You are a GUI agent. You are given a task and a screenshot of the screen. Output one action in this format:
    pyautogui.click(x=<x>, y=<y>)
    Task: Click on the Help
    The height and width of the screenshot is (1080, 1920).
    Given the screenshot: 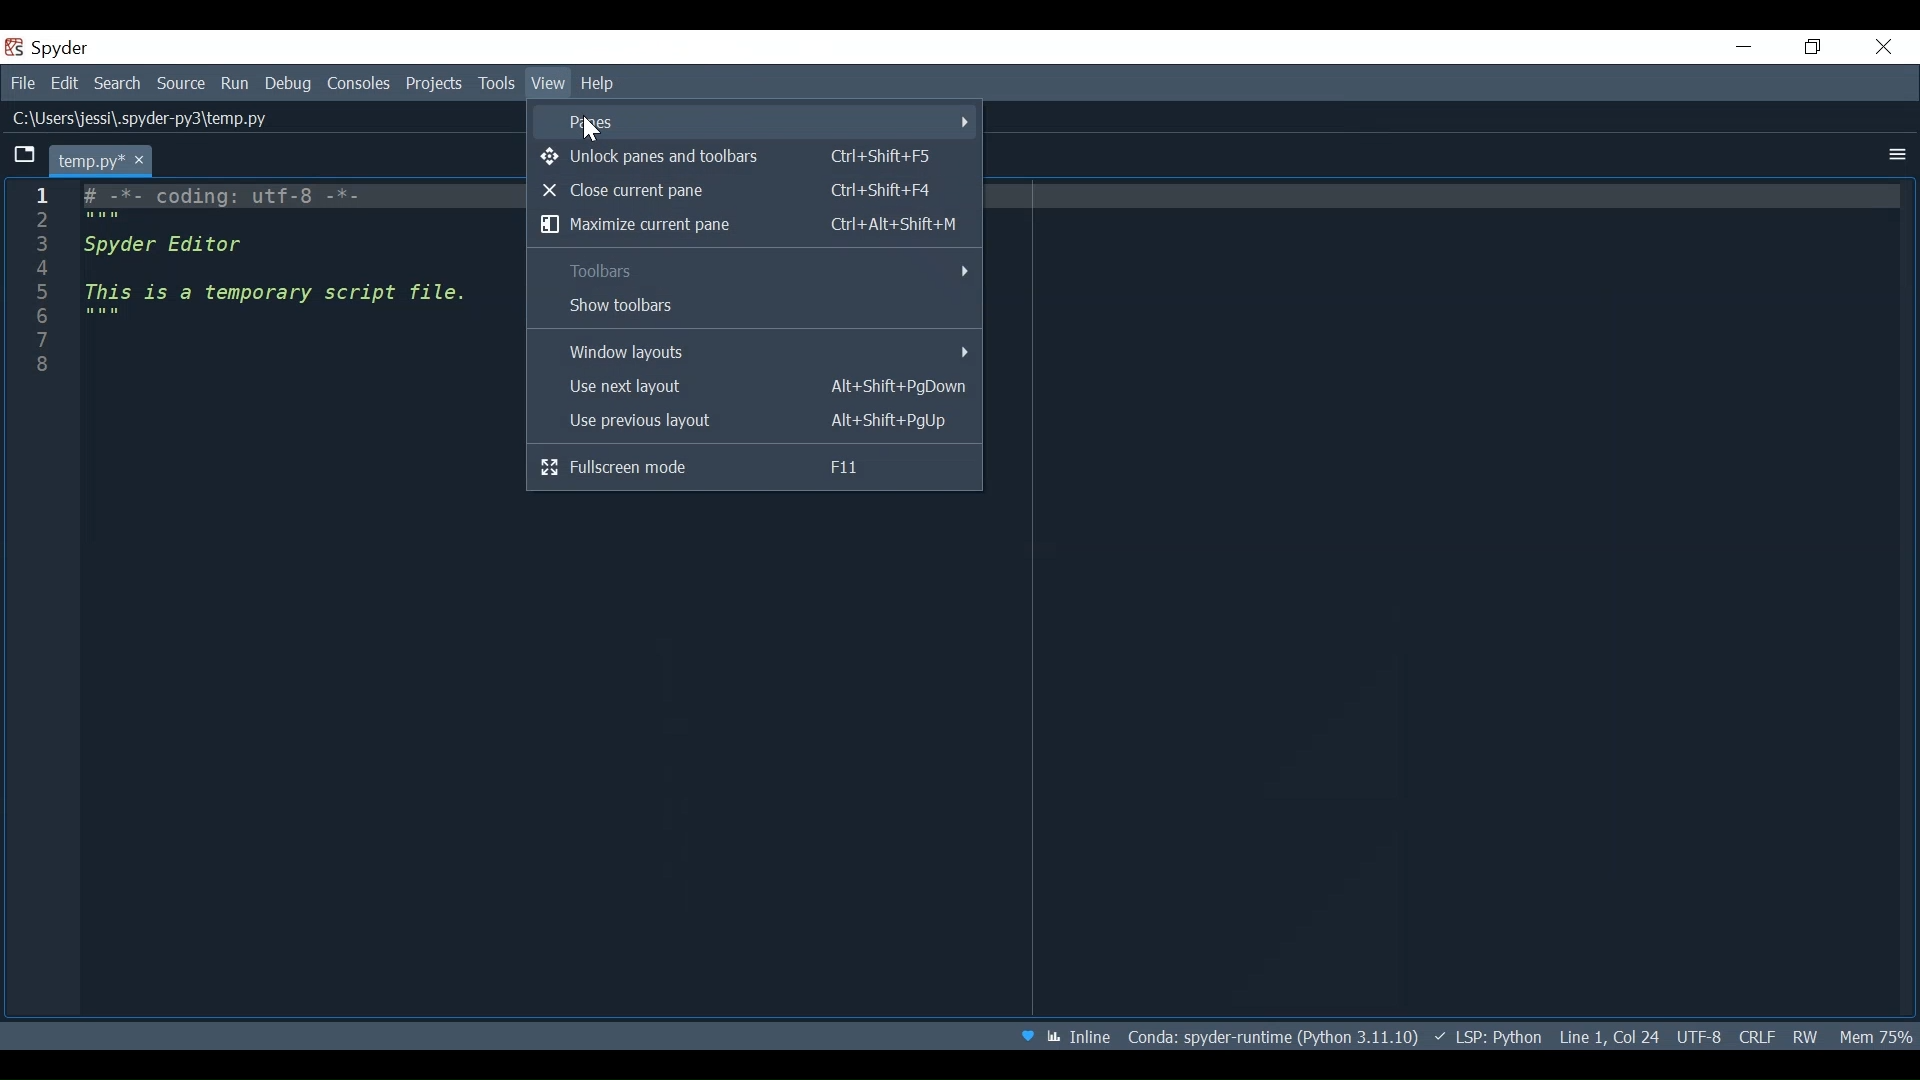 What is the action you would take?
    pyautogui.click(x=598, y=83)
    